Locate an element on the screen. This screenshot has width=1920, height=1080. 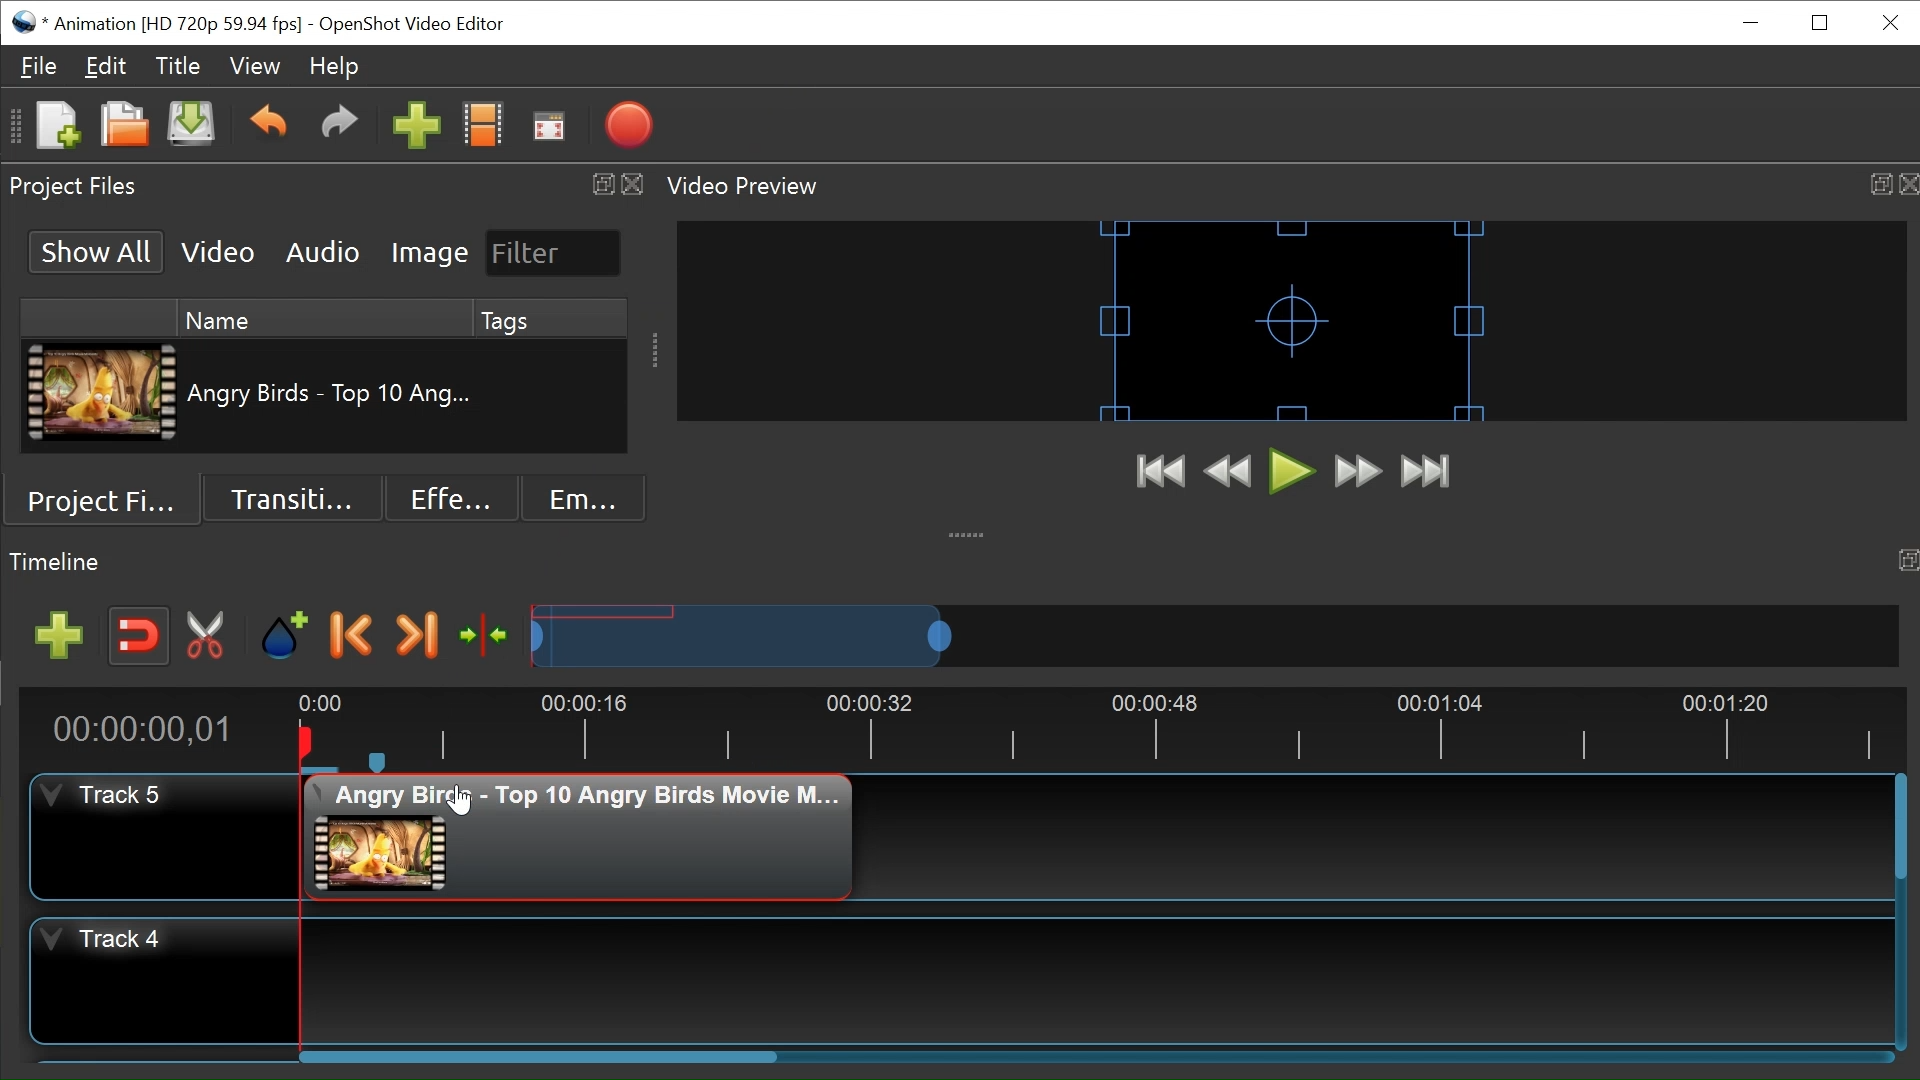
Toggle Pay or pause is located at coordinates (1292, 472).